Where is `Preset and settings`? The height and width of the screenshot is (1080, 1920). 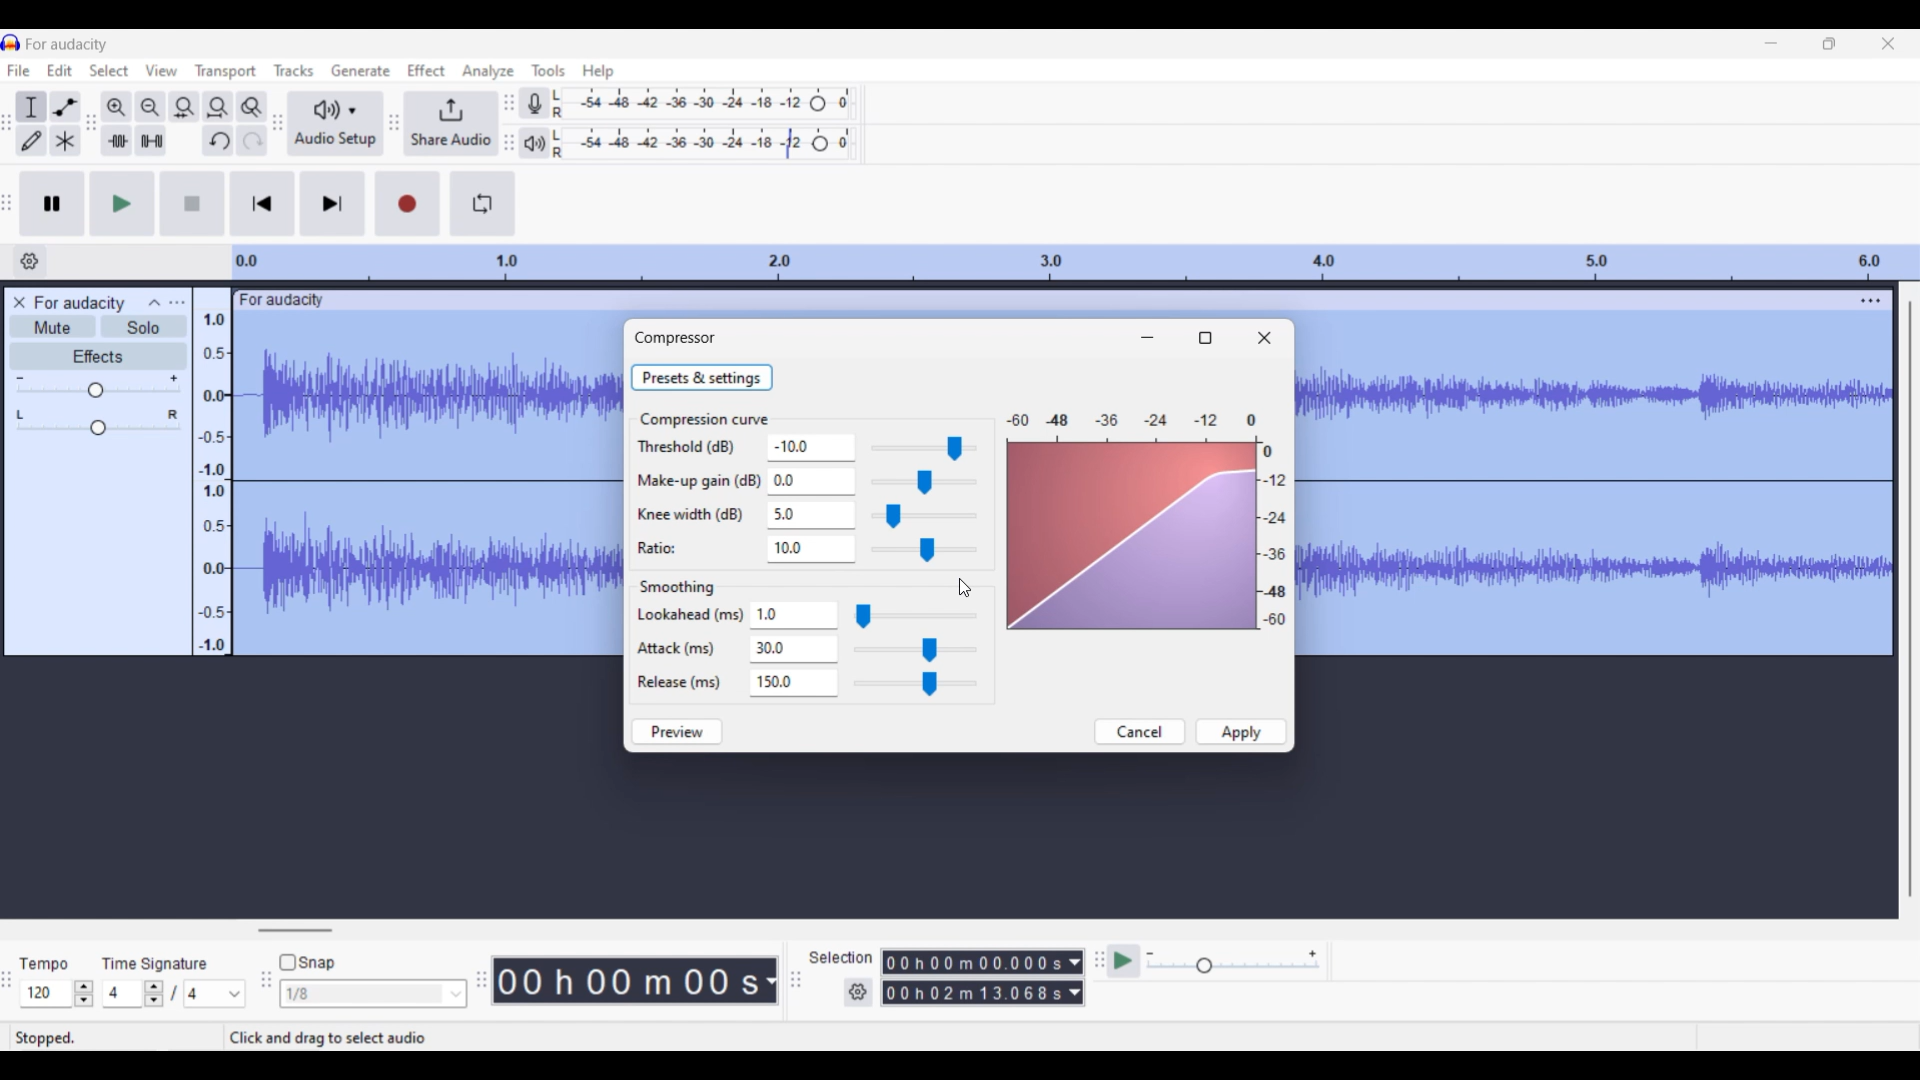
Preset and settings is located at coordinates (702, 377).